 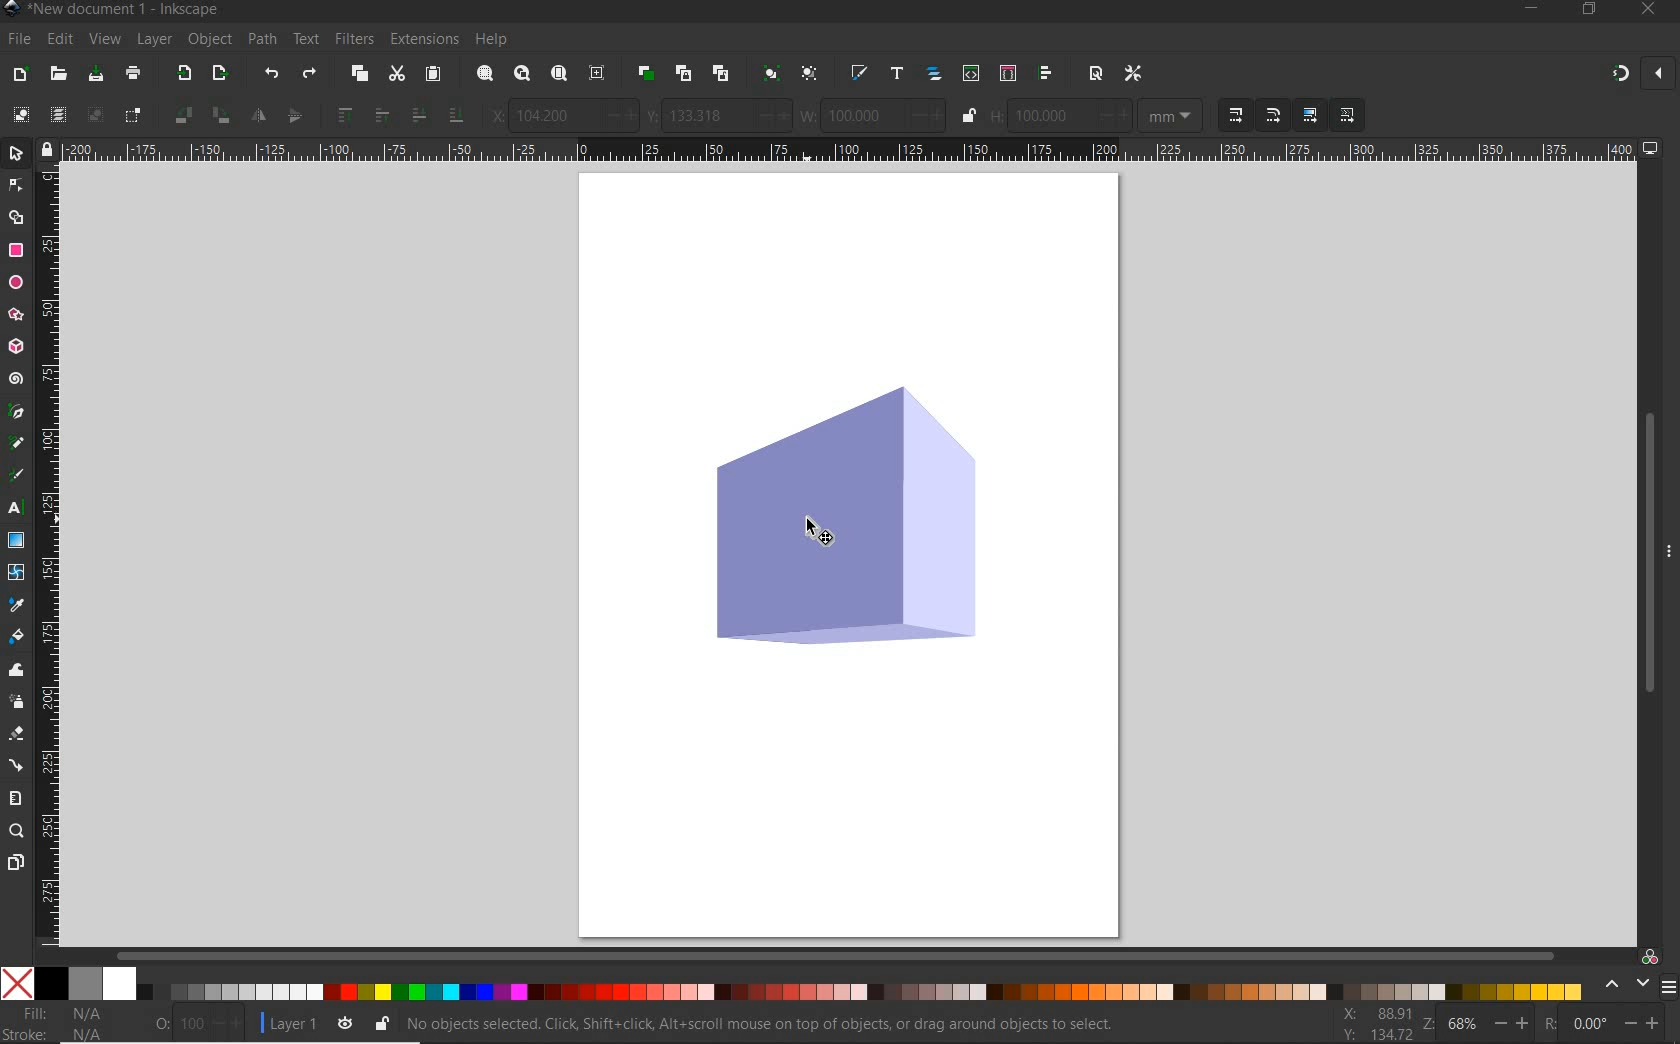 I want to click on CURSOR COORDINATES, so click(x=1374, y=1022).